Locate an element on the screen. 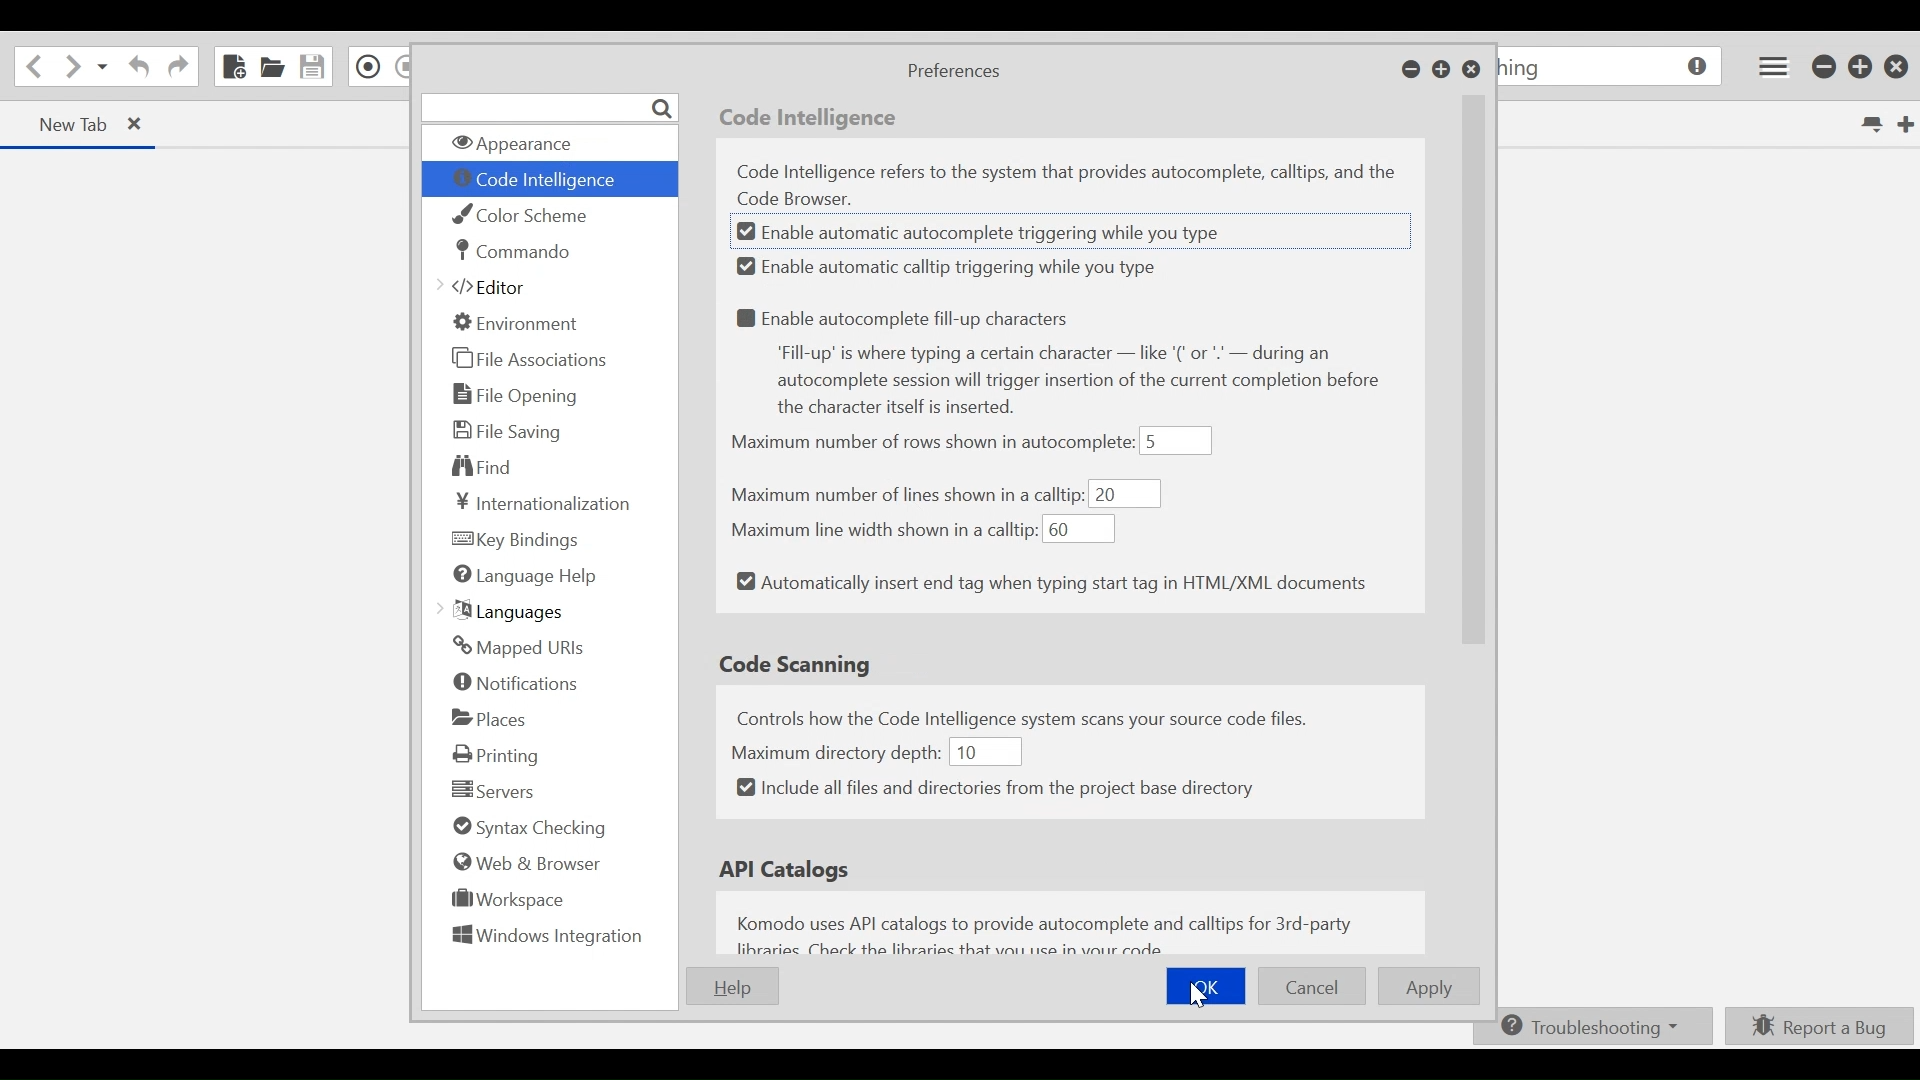  OK is located at coordinates (1207, 984).